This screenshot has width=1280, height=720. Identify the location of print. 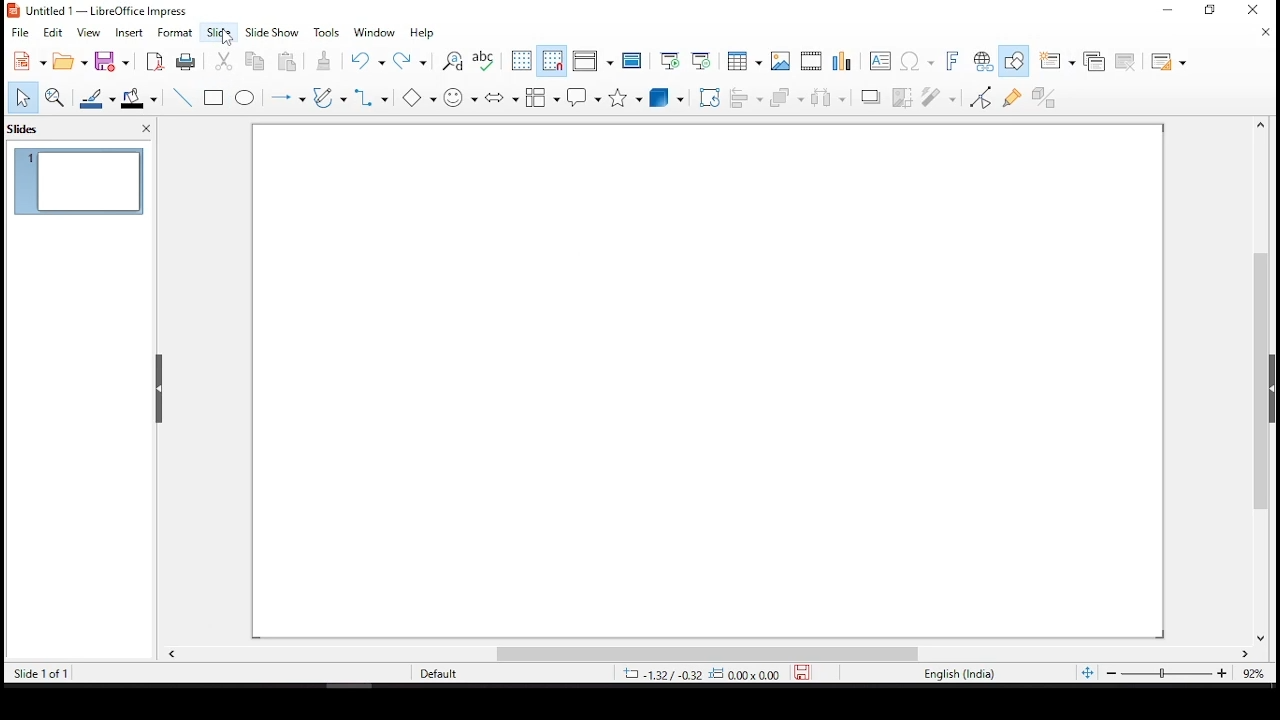
(186, 63).